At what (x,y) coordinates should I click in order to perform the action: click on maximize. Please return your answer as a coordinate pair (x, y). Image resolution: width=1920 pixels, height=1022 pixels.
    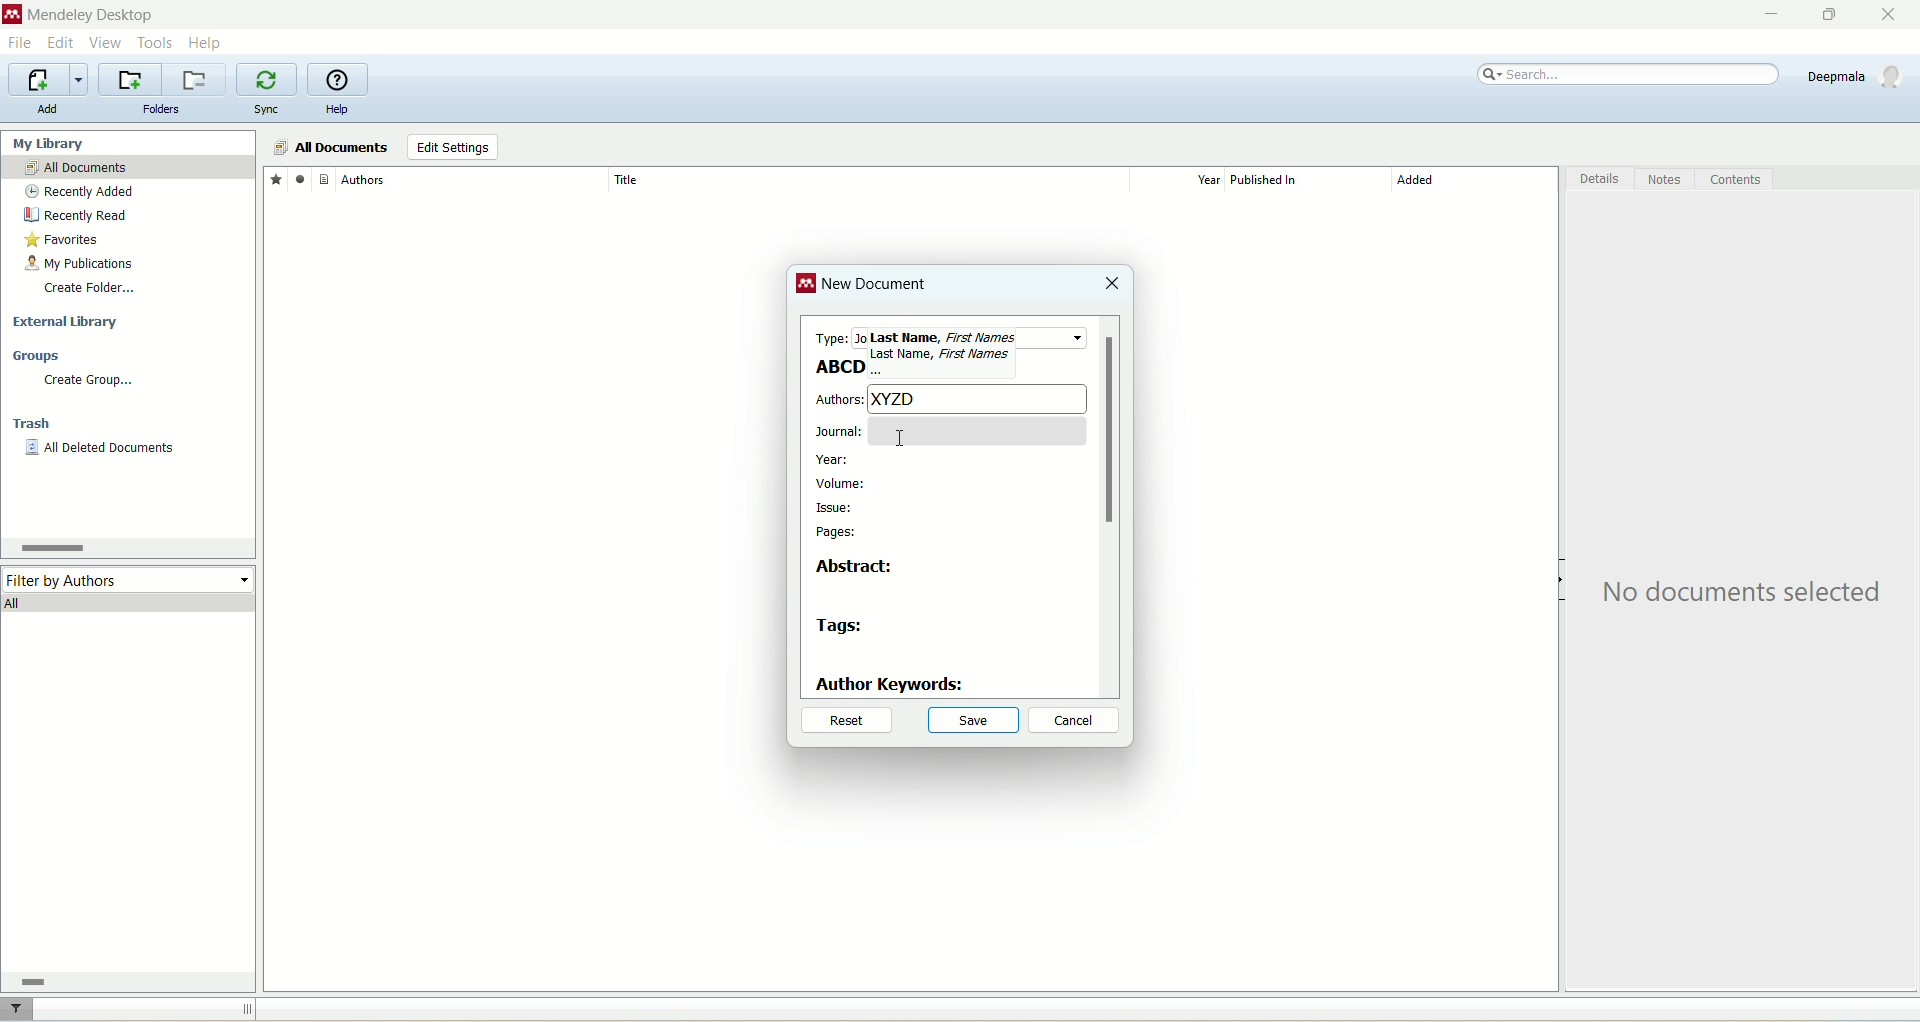
    Looking at the image, I should click on (1825, 15).